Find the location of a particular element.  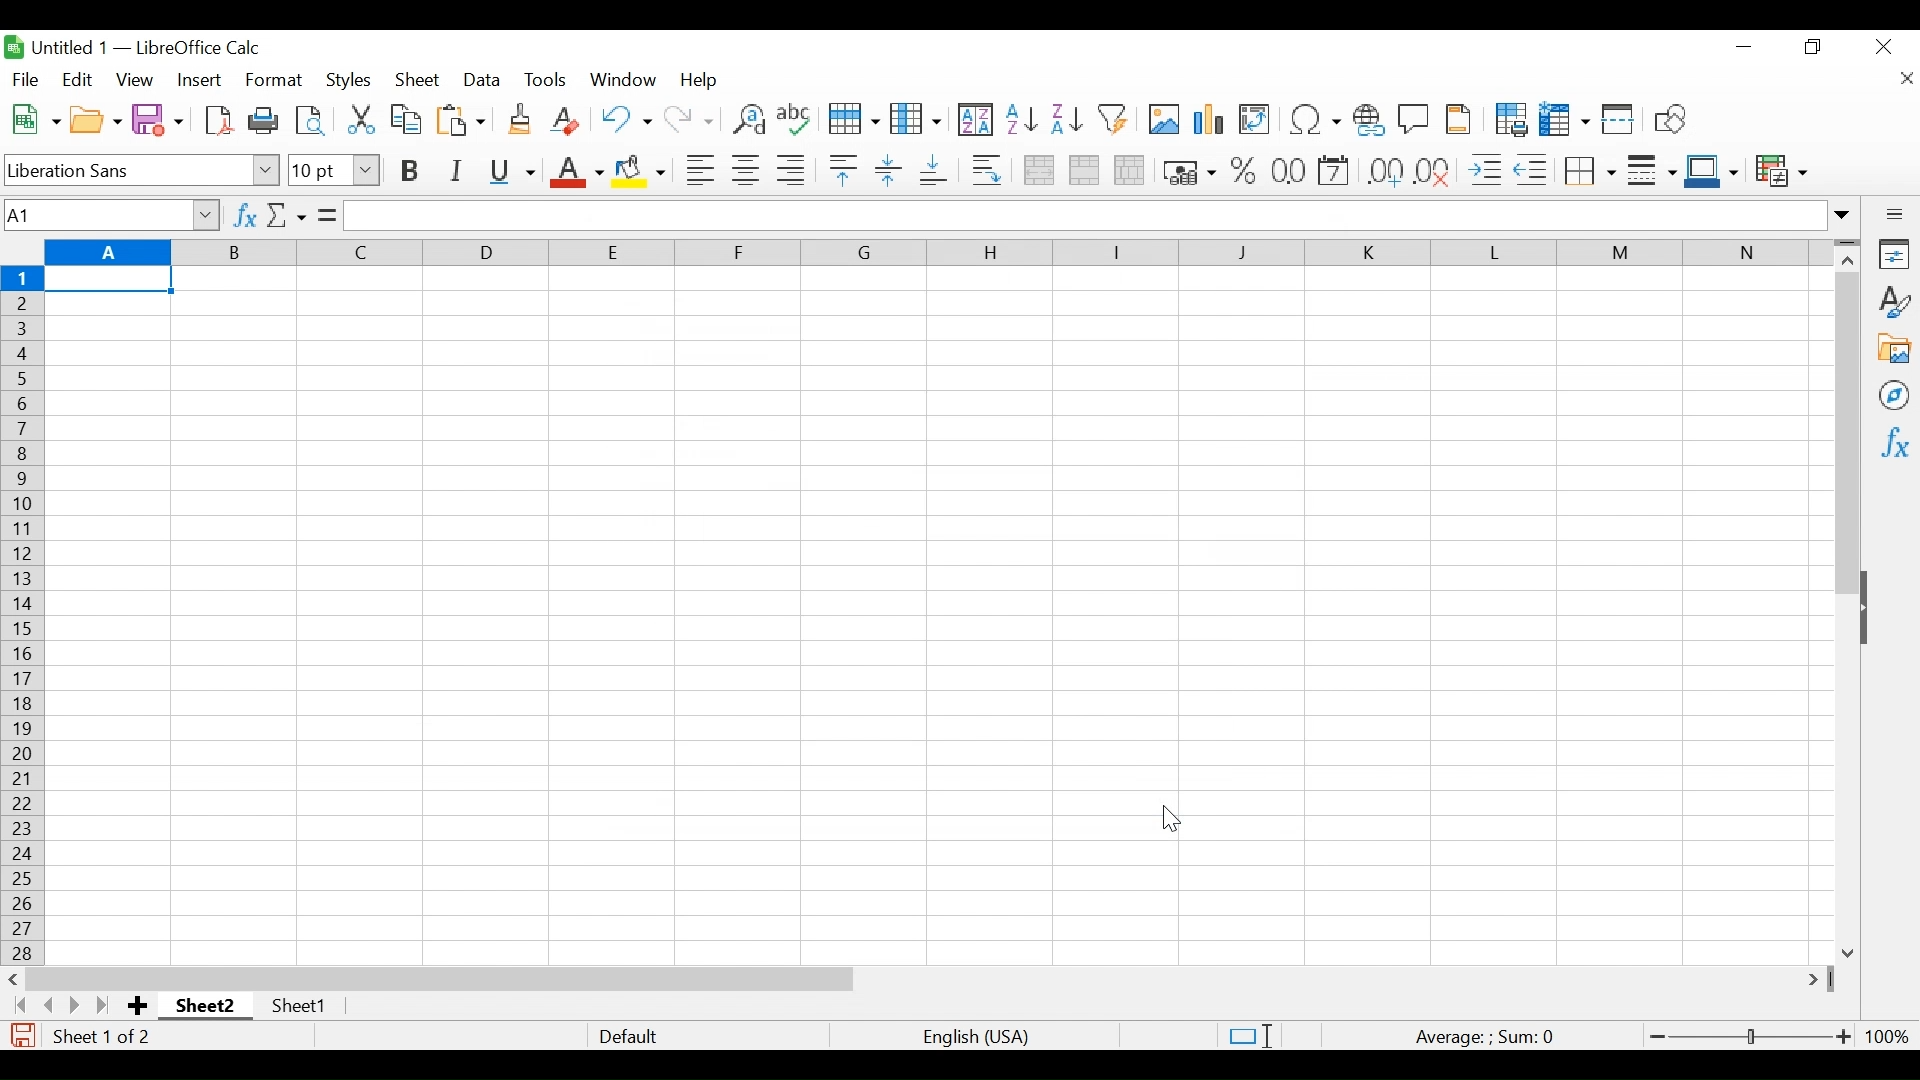

Font Name is located at coordinates (142, 169).